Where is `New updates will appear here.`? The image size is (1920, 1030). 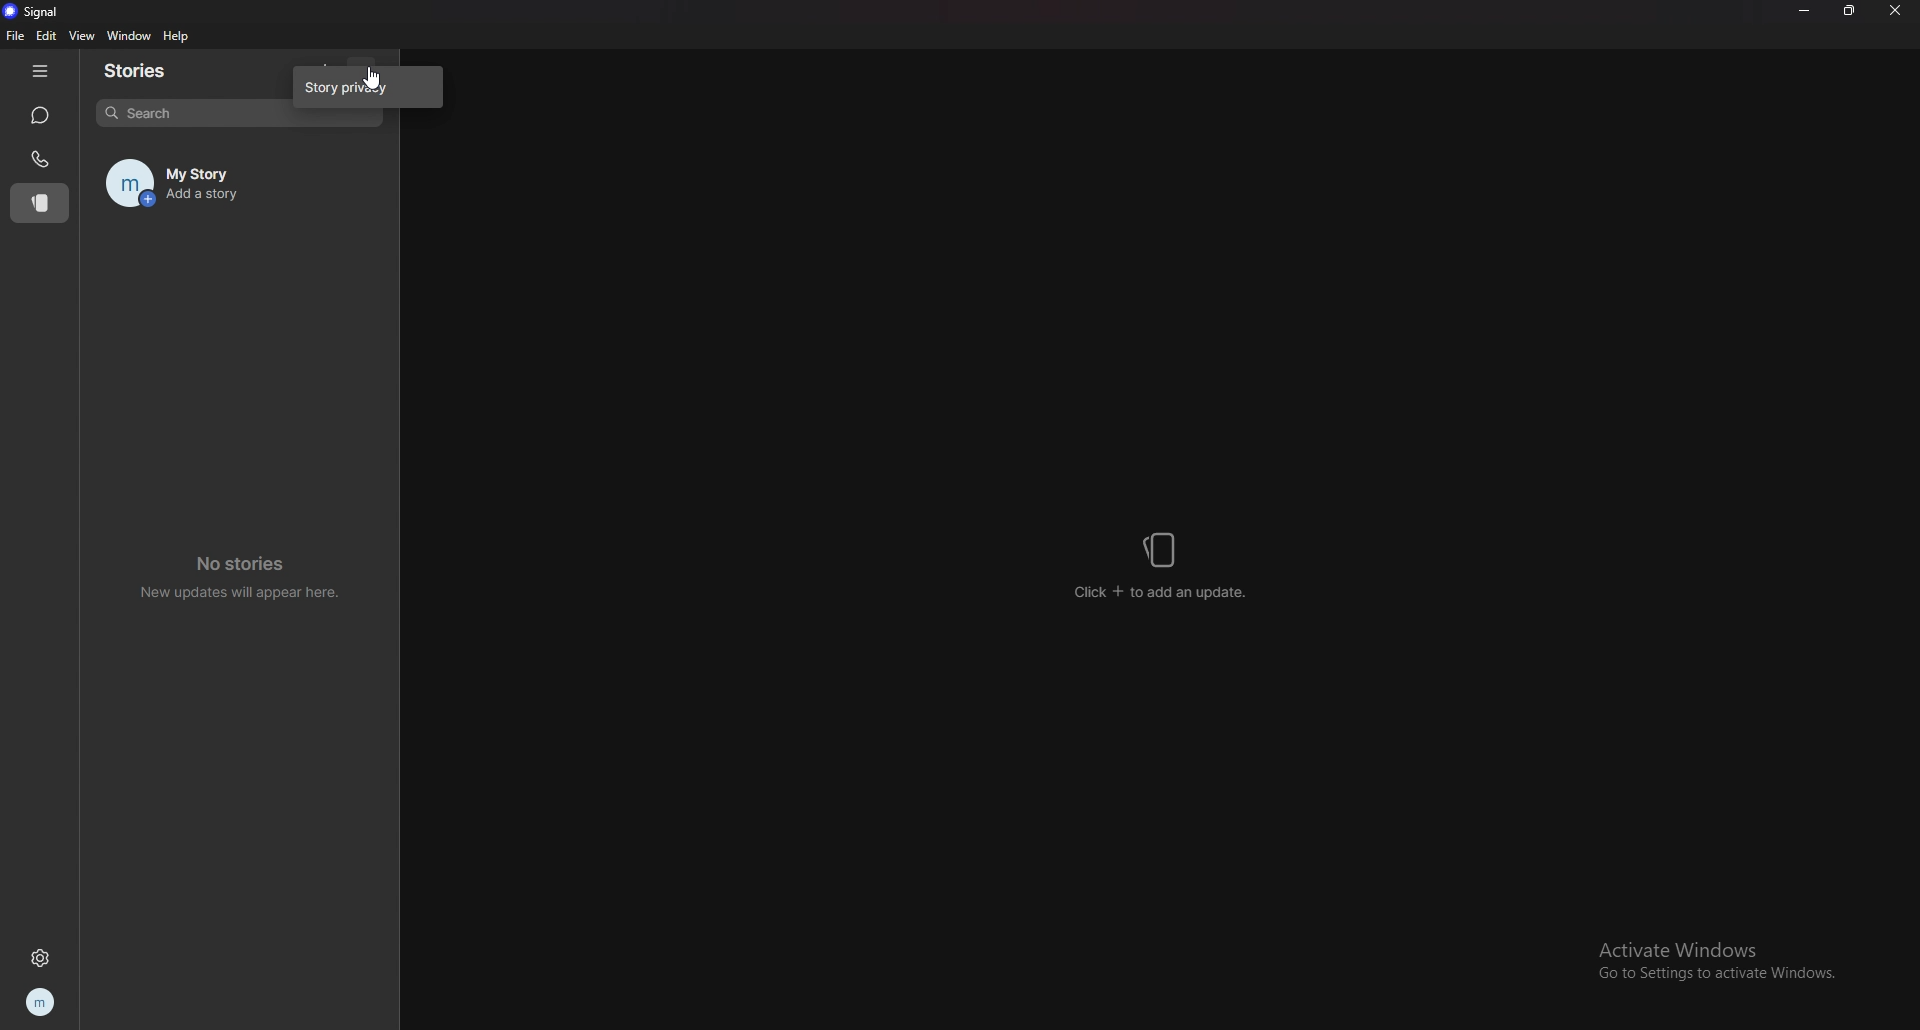 New updates will appear here. is located at coordinates (242, 593).